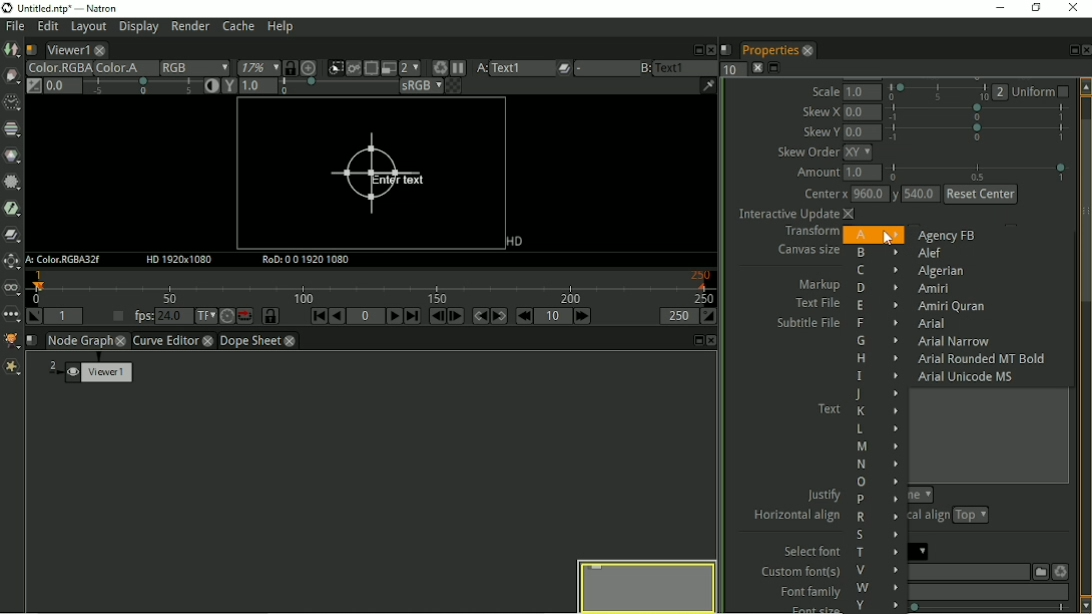  Describe the element at coordinates (921, 196) in the screenshot. I see `540` at that location.